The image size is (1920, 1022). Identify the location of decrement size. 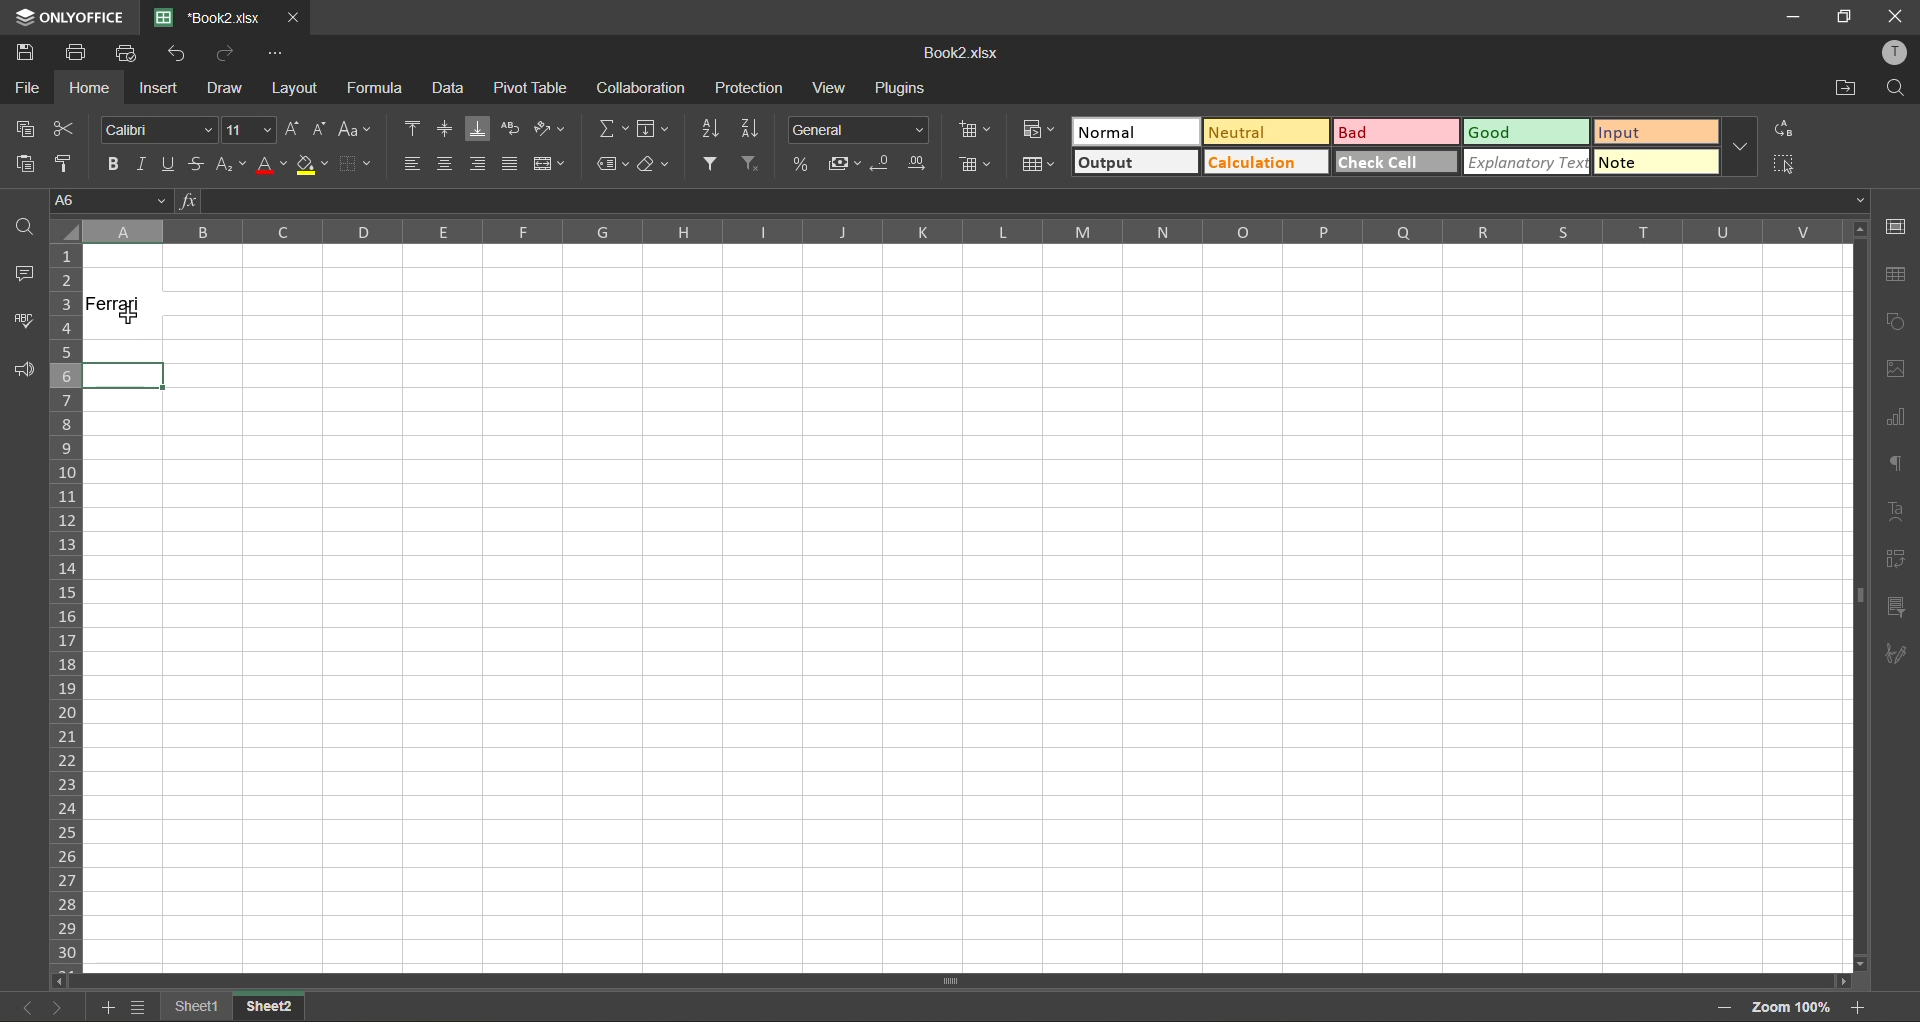
(321, 128).